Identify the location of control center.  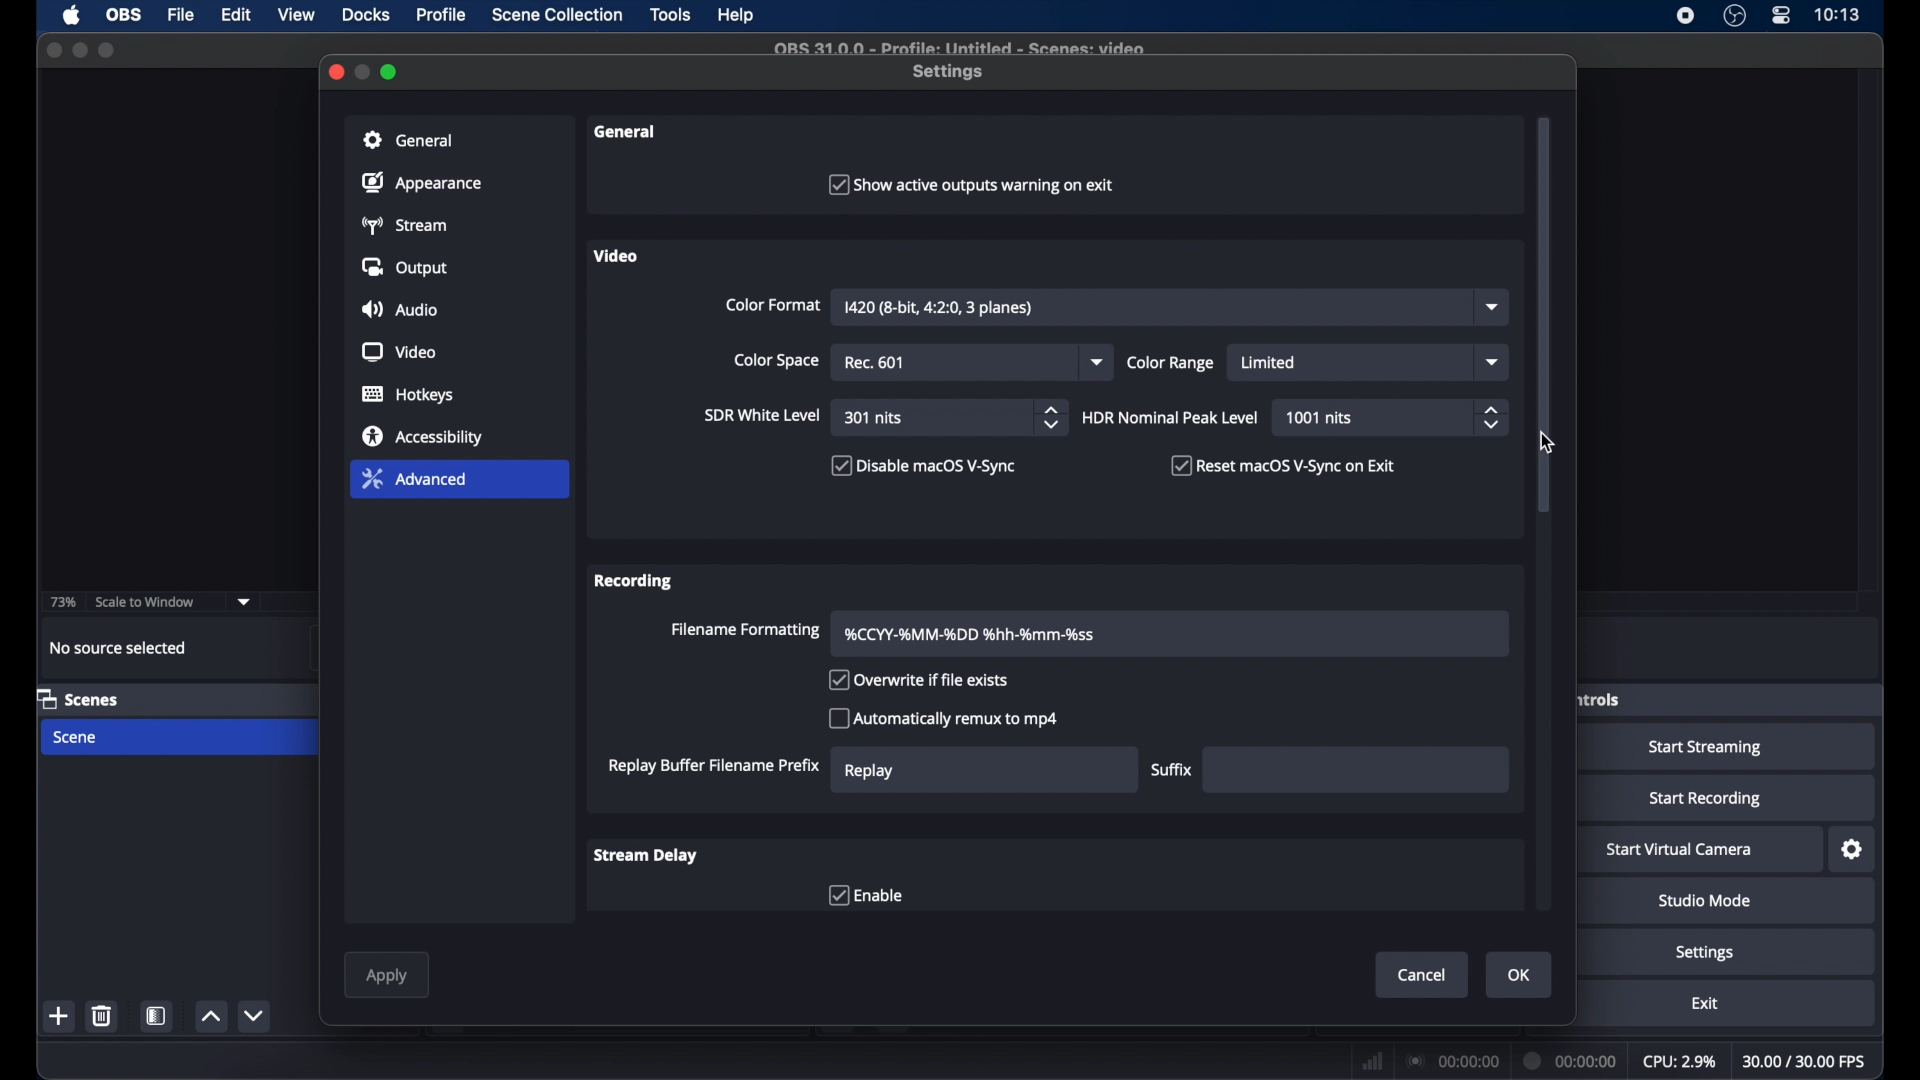
(1780, 16).